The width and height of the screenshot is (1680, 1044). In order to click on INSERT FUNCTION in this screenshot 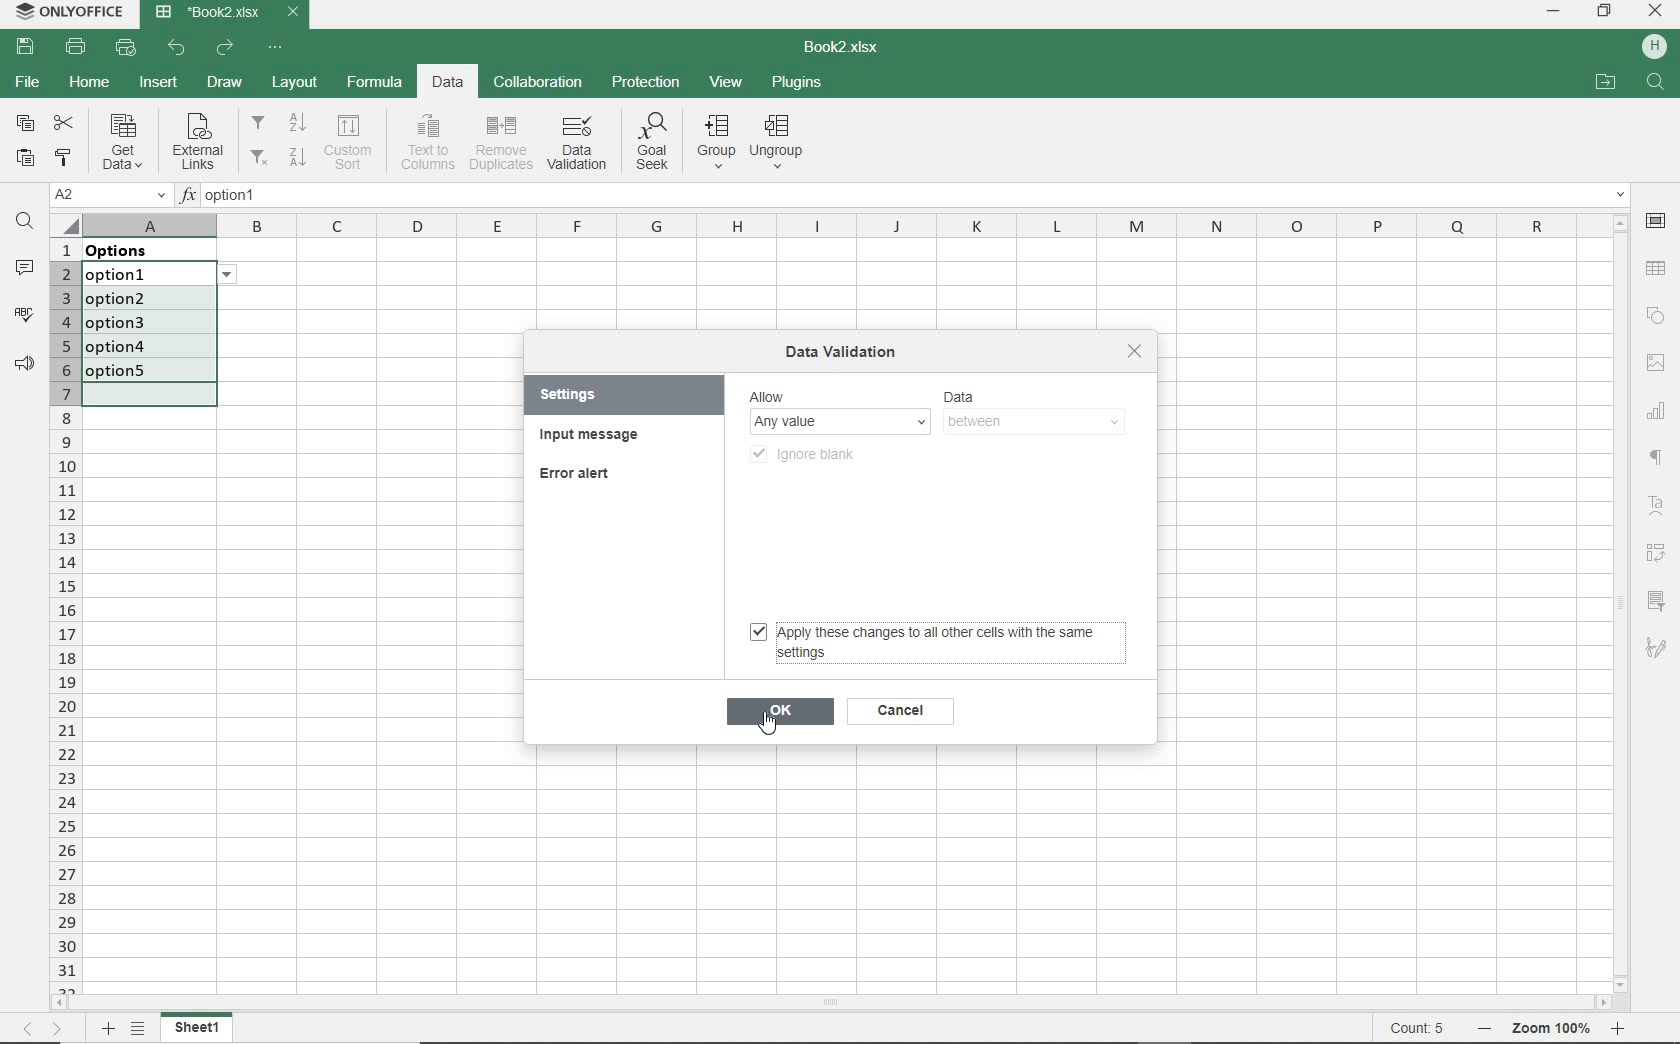, I will do `click(904, 198)`.